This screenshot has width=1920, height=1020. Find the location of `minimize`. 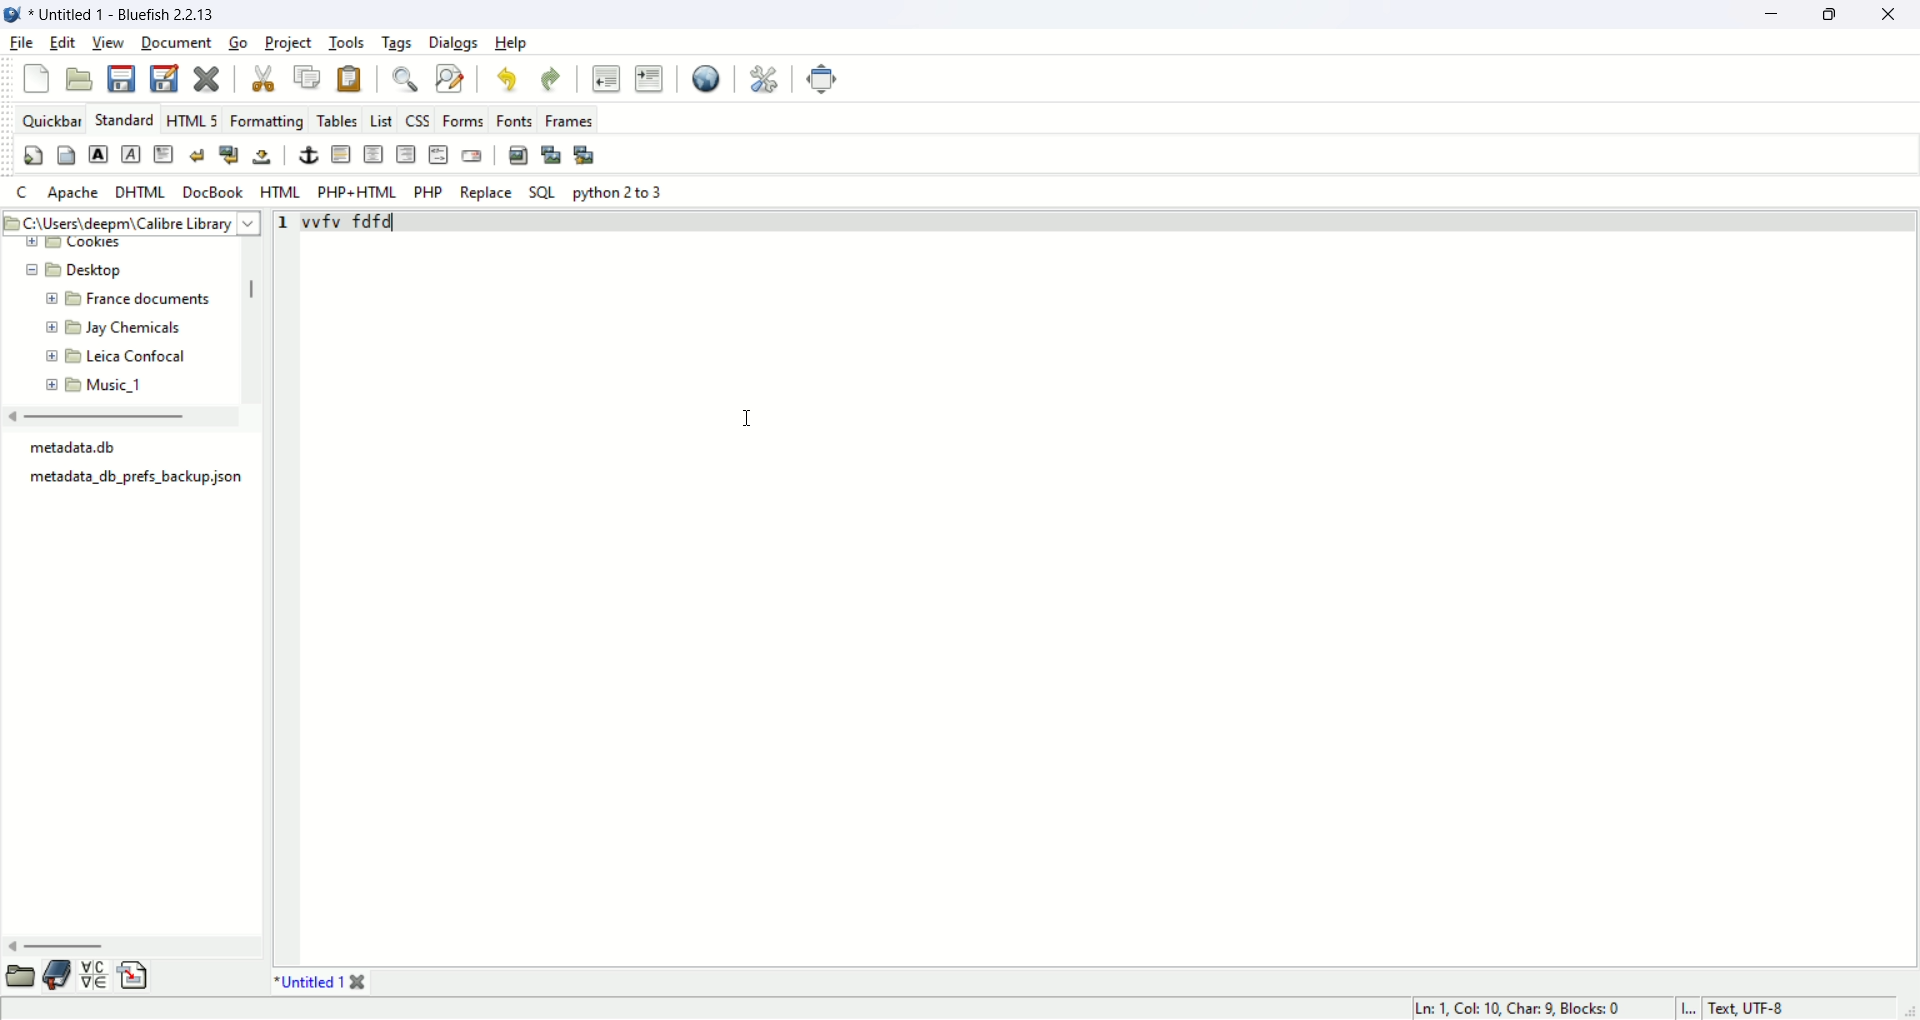

minimize is located at coordinates (1771, 17).